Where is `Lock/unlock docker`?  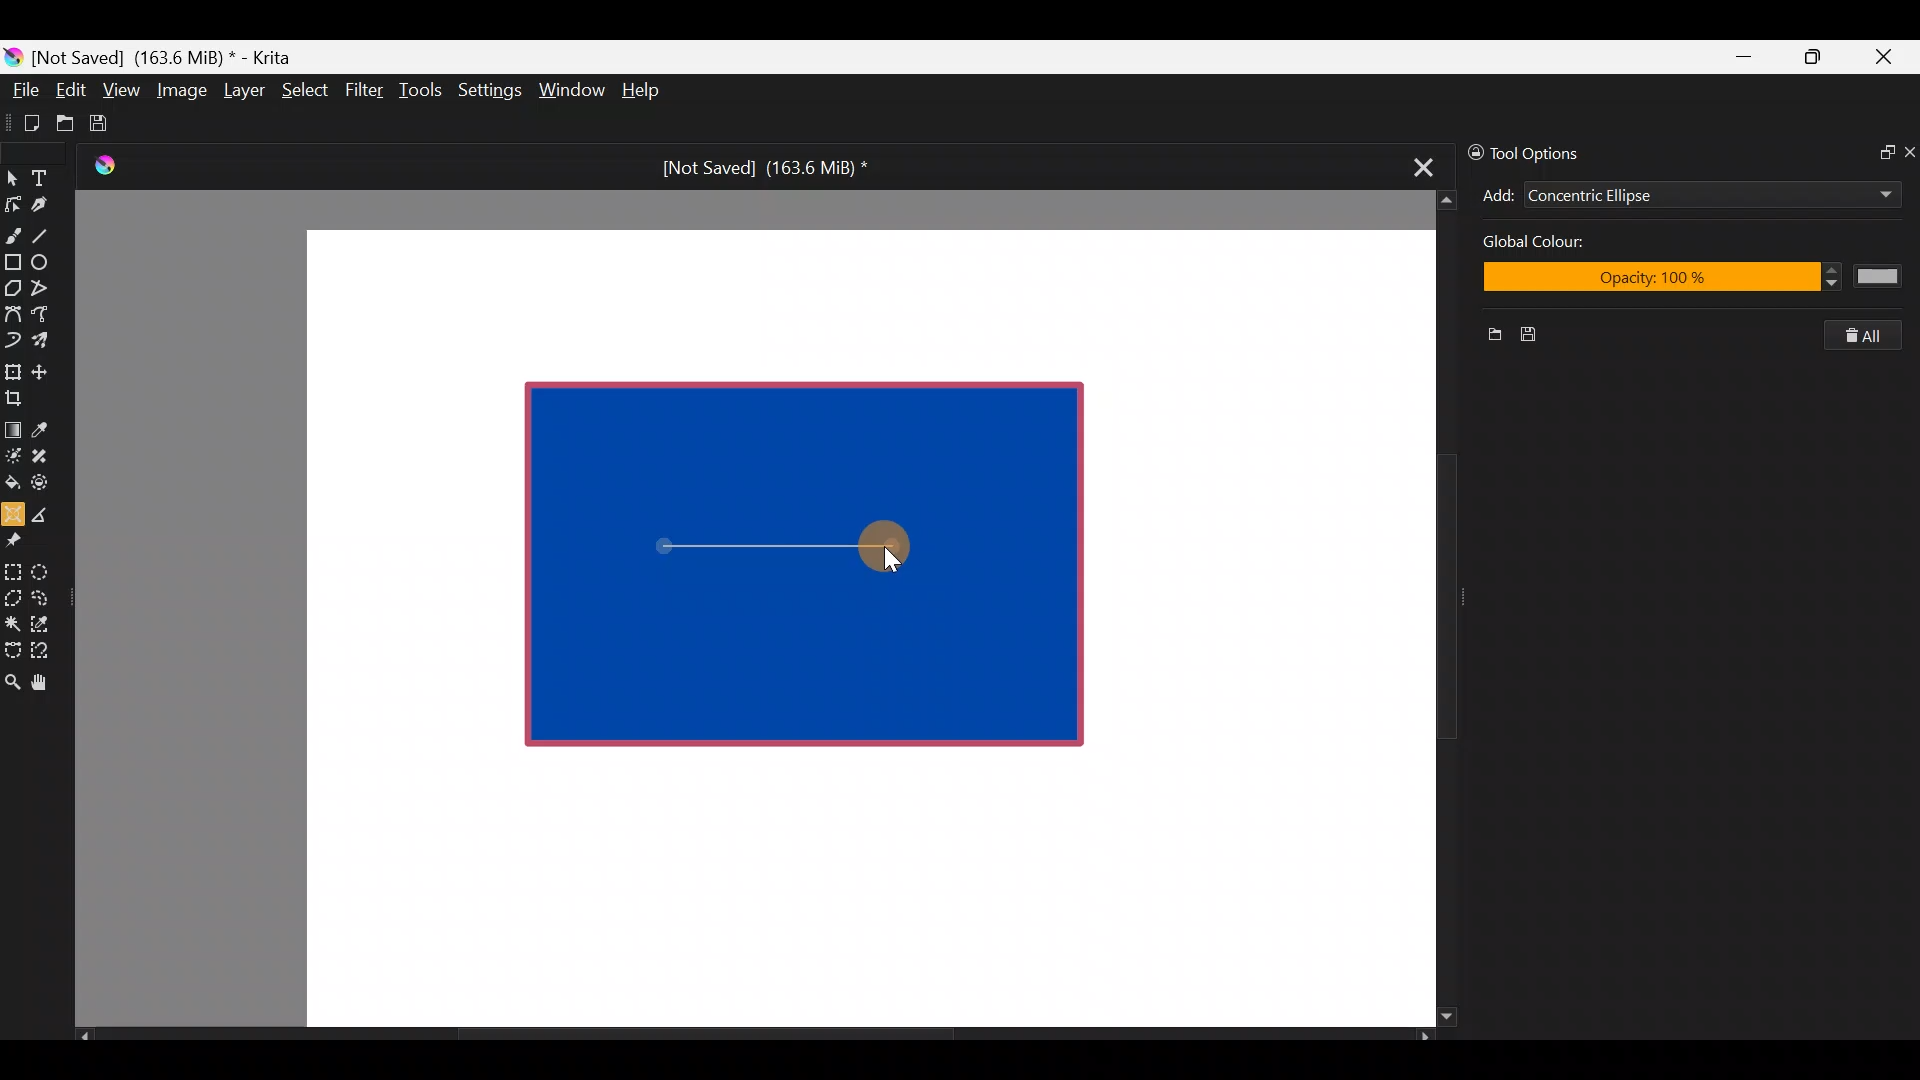
Lock/unlock docker is located at coordinates (1471, 149).